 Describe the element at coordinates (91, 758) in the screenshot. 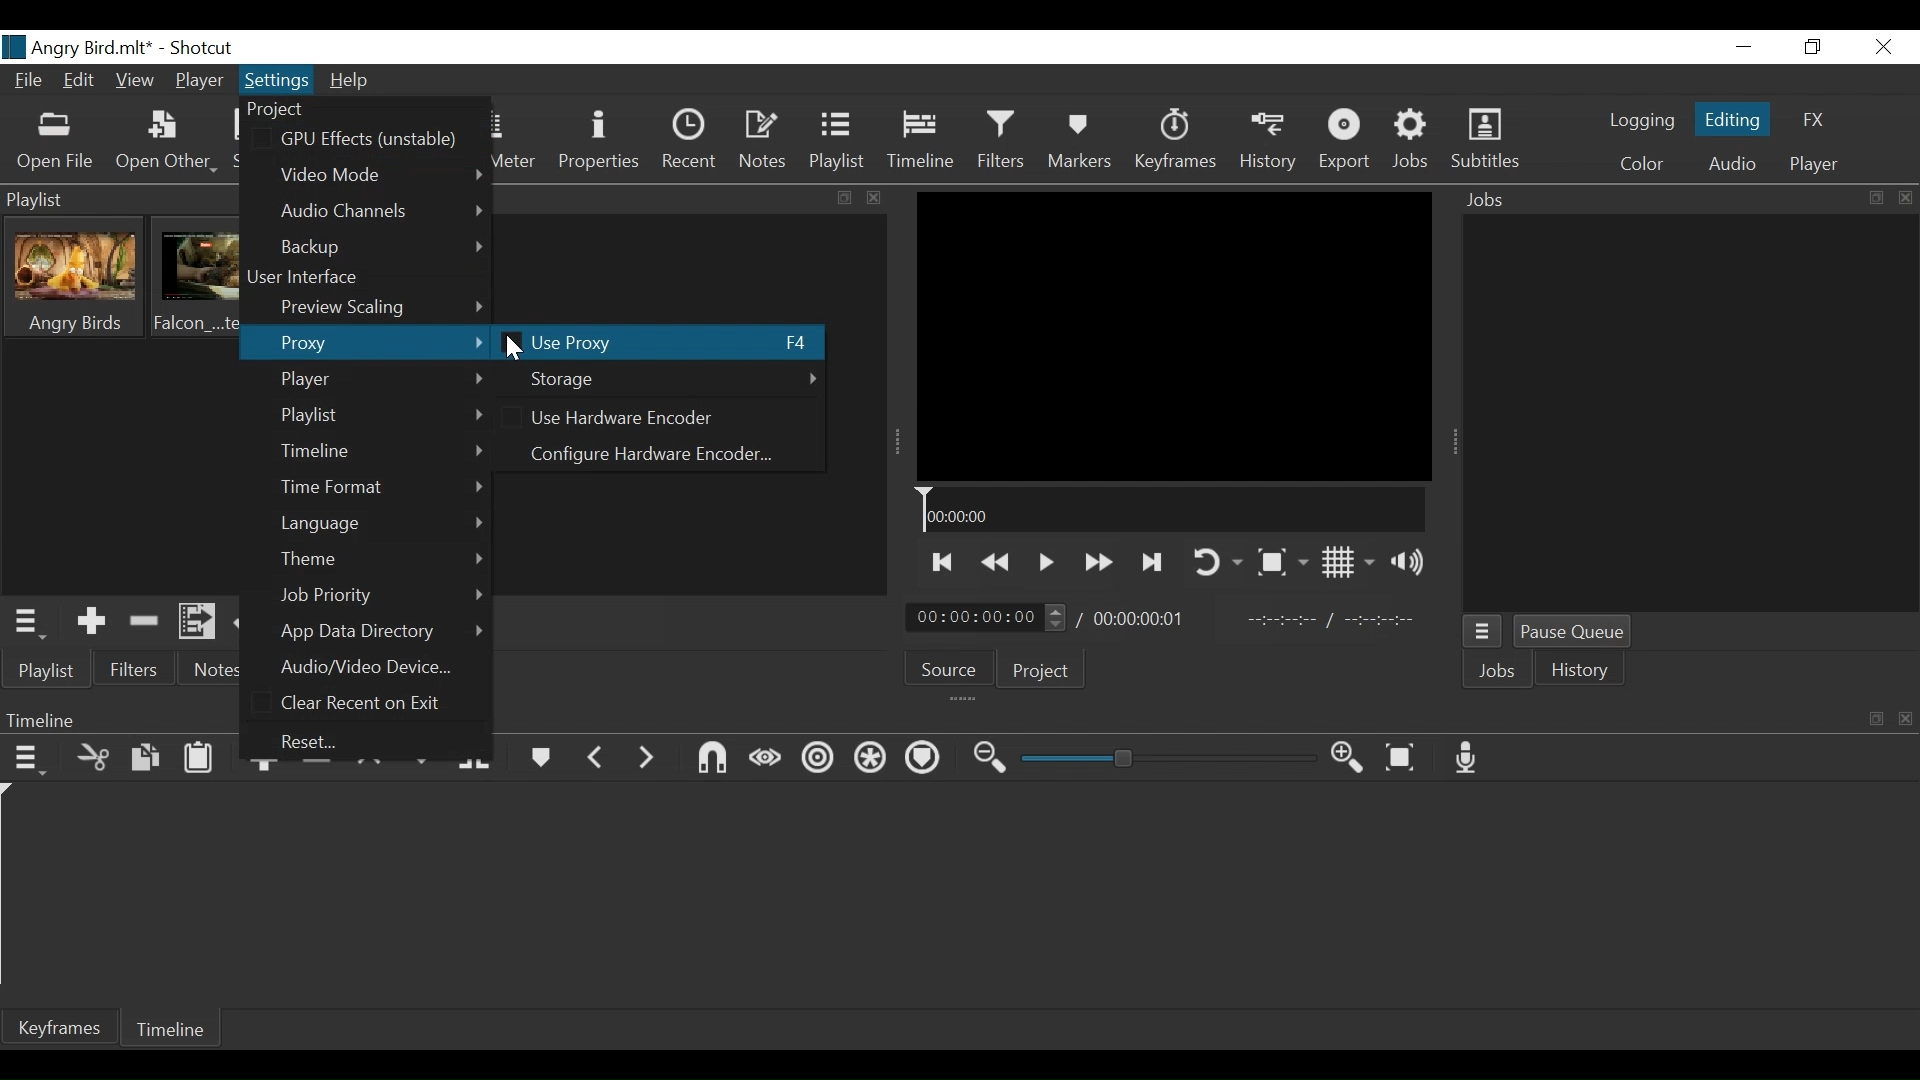

I see `Cut` at that location.